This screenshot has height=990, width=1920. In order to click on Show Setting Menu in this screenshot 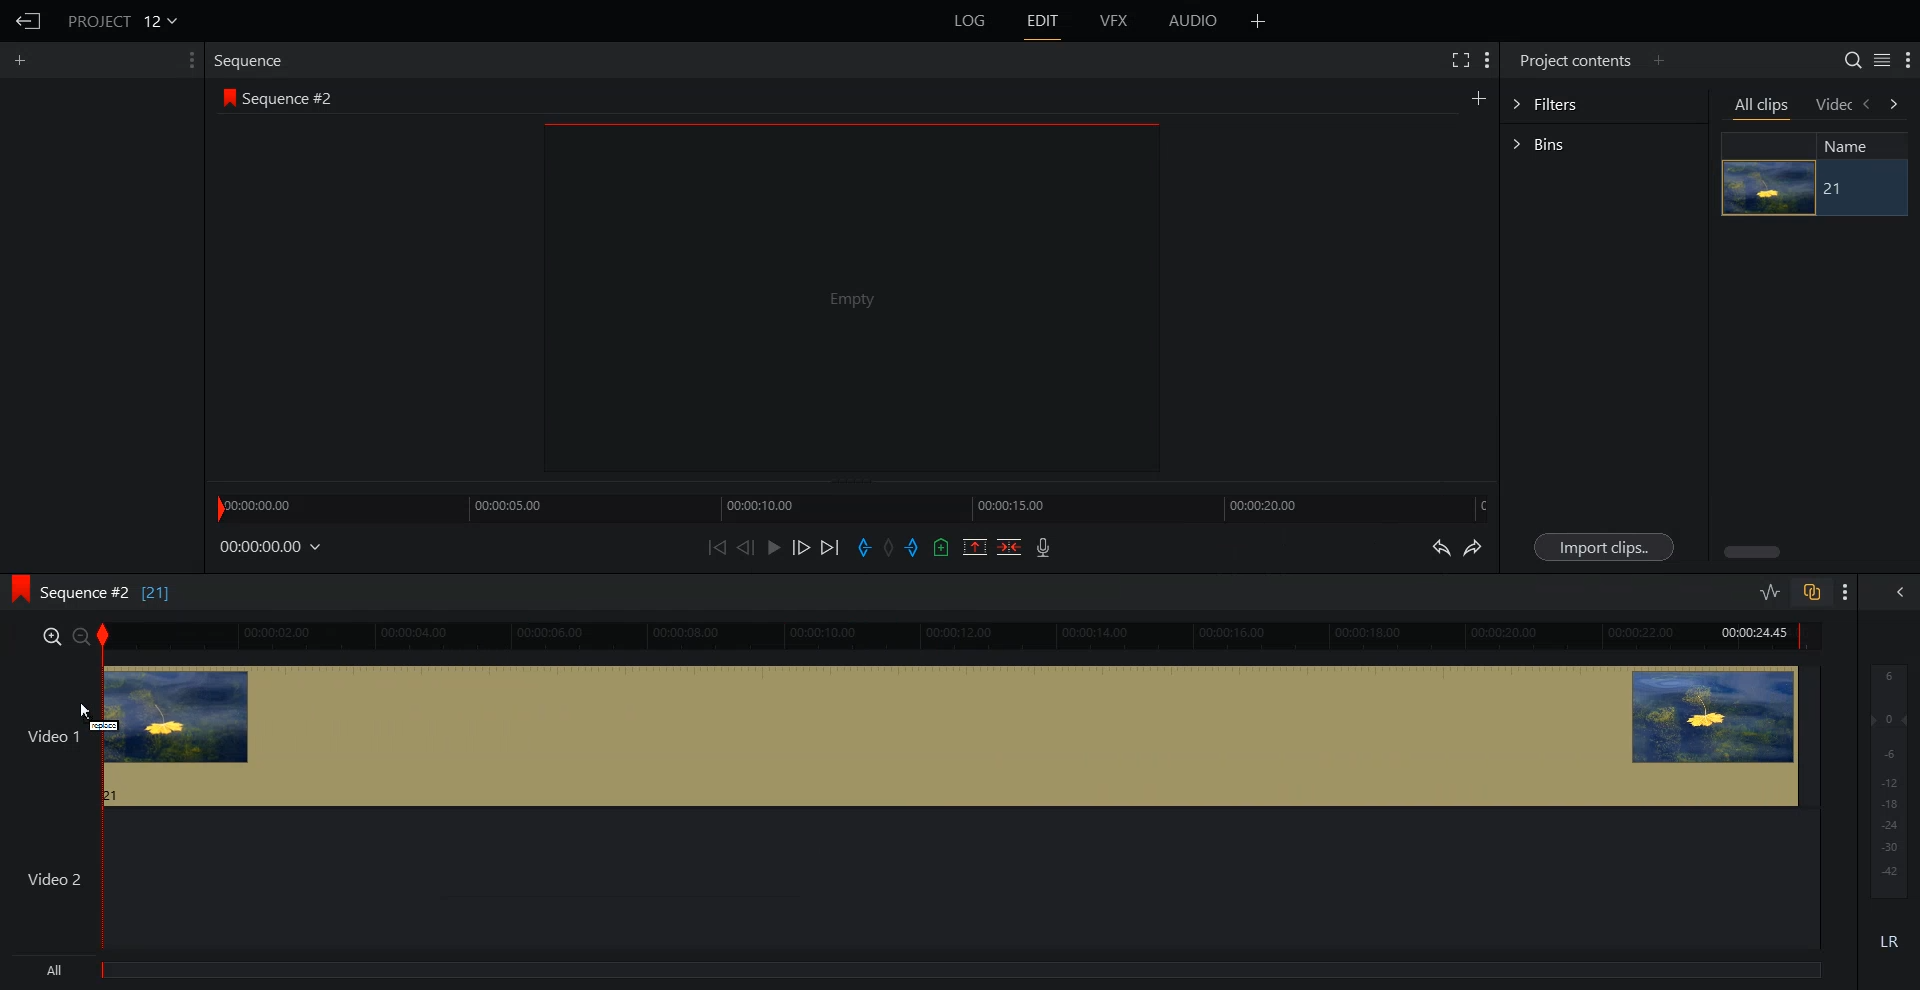, I will do `click(1488, 61)`.